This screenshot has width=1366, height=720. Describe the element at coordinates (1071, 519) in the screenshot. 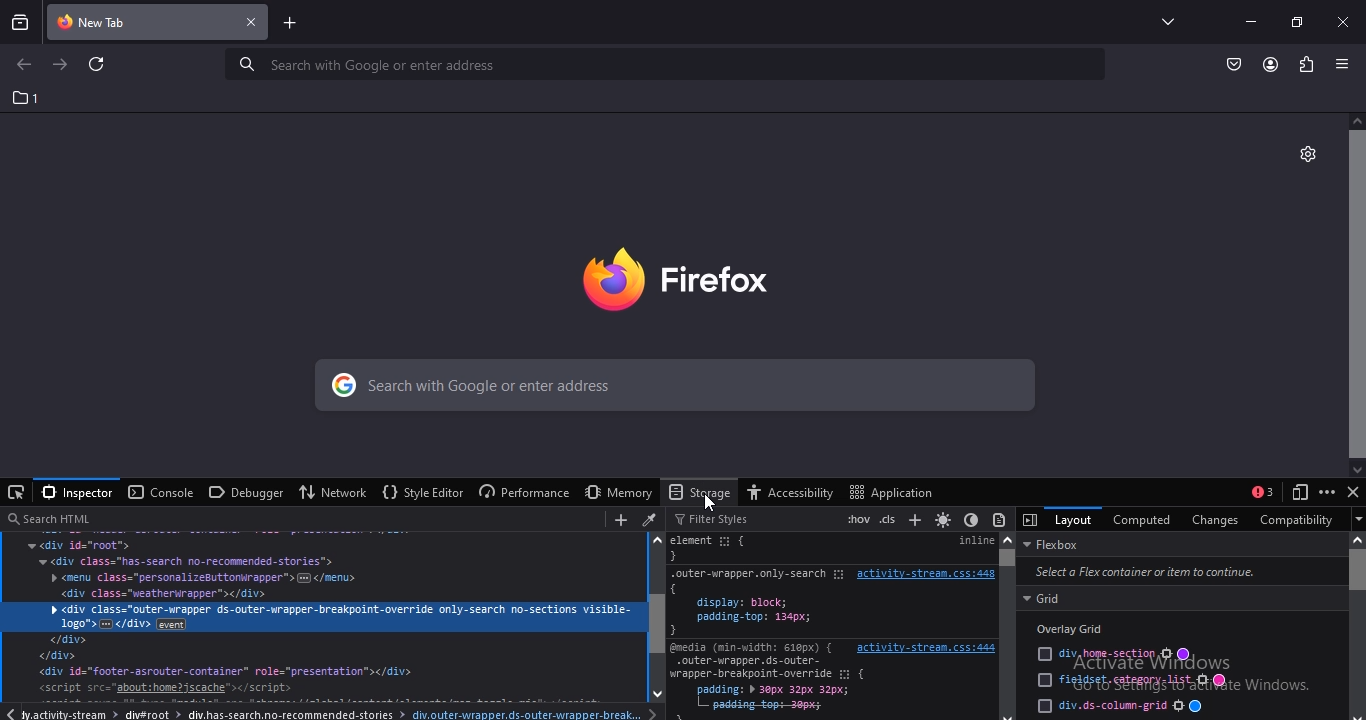

I see `layout` at that location.